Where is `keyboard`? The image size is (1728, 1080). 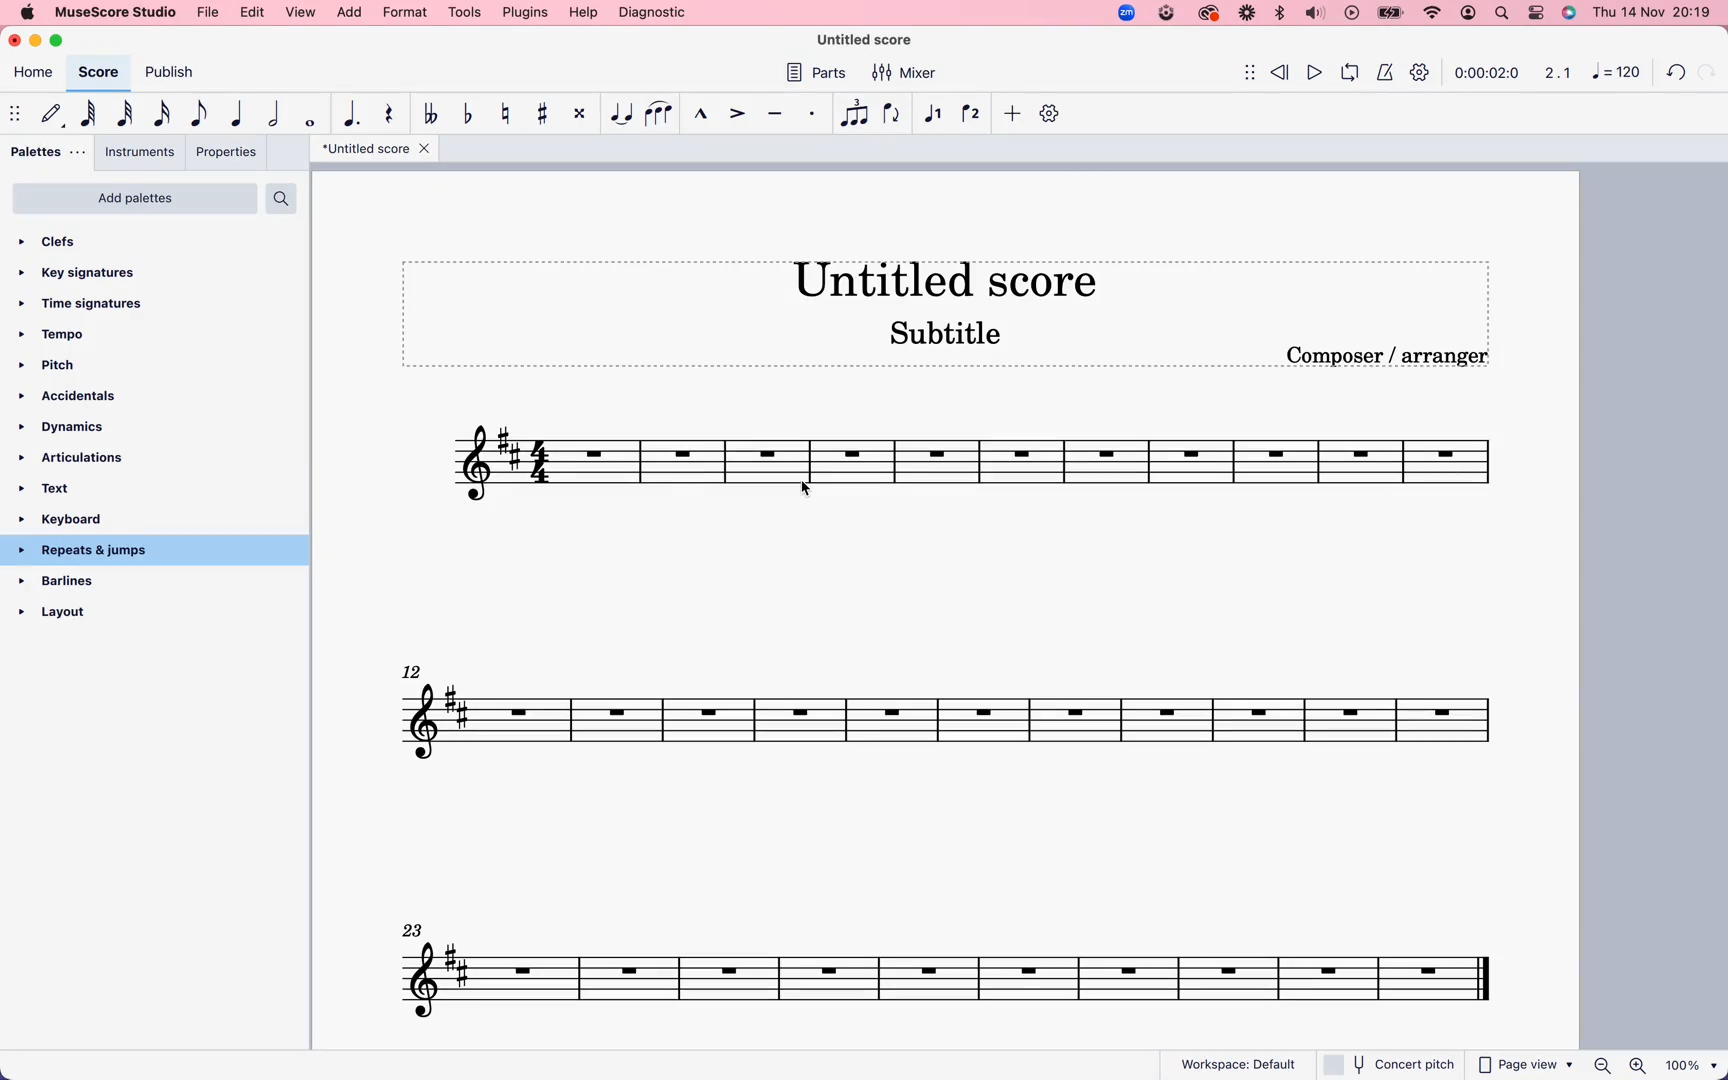 keyboard is located at coordinates (82, 519).